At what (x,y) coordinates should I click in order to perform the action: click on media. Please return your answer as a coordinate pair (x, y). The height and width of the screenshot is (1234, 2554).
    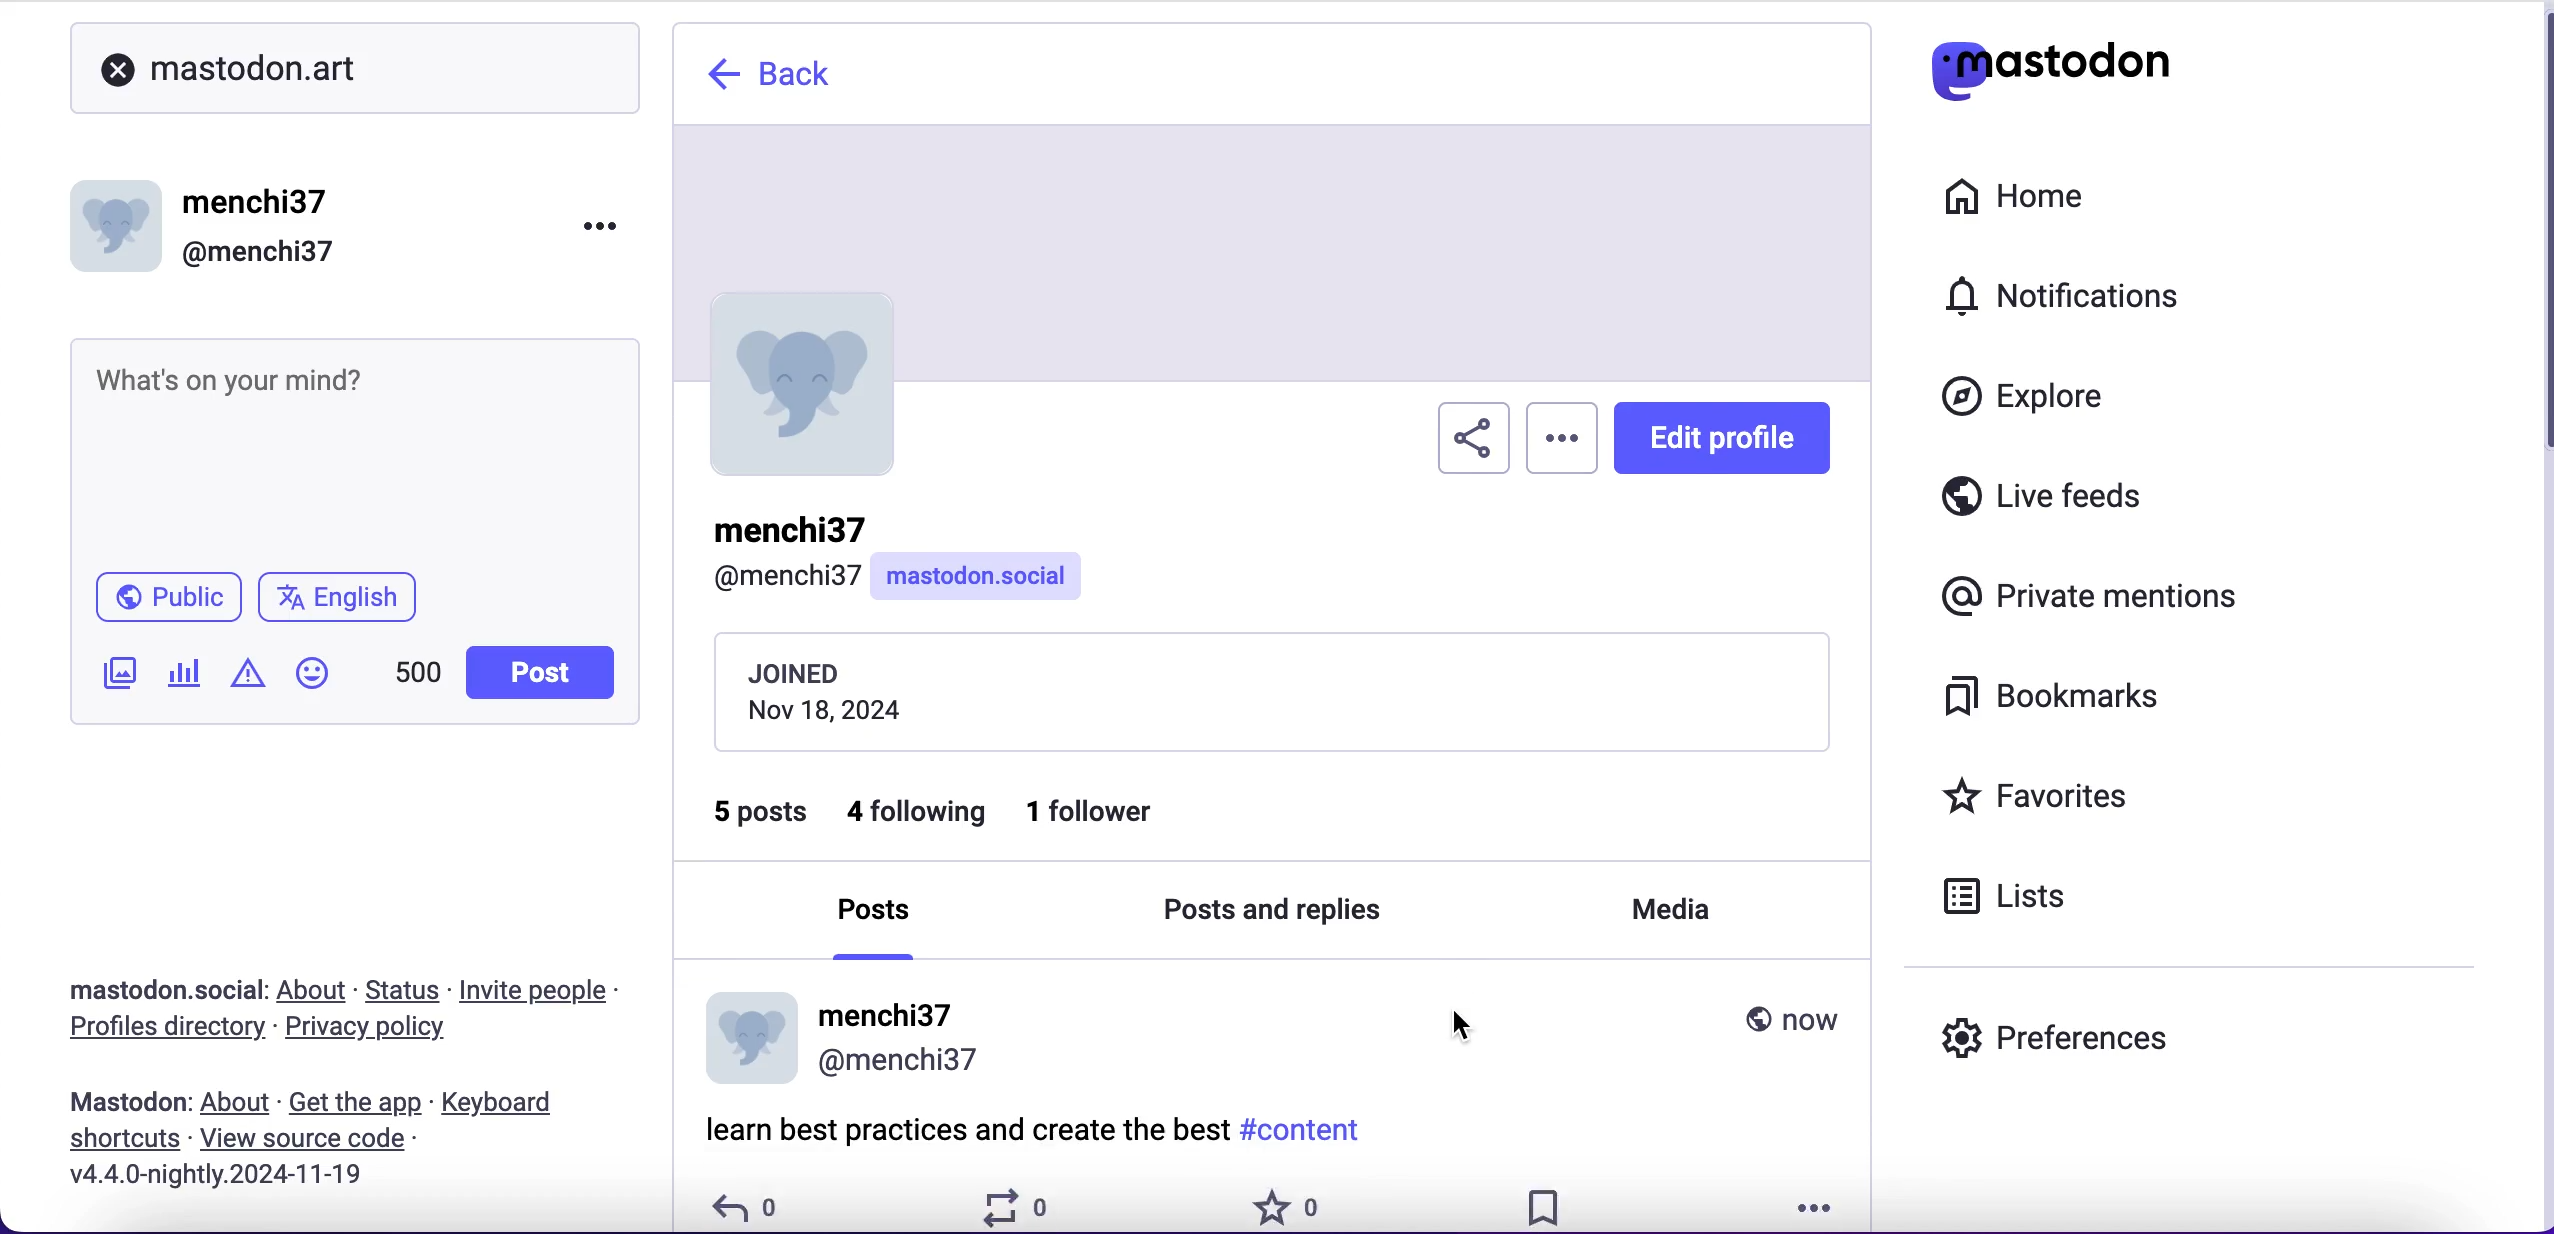
    Looking at the image, I should click on (1668, 918).